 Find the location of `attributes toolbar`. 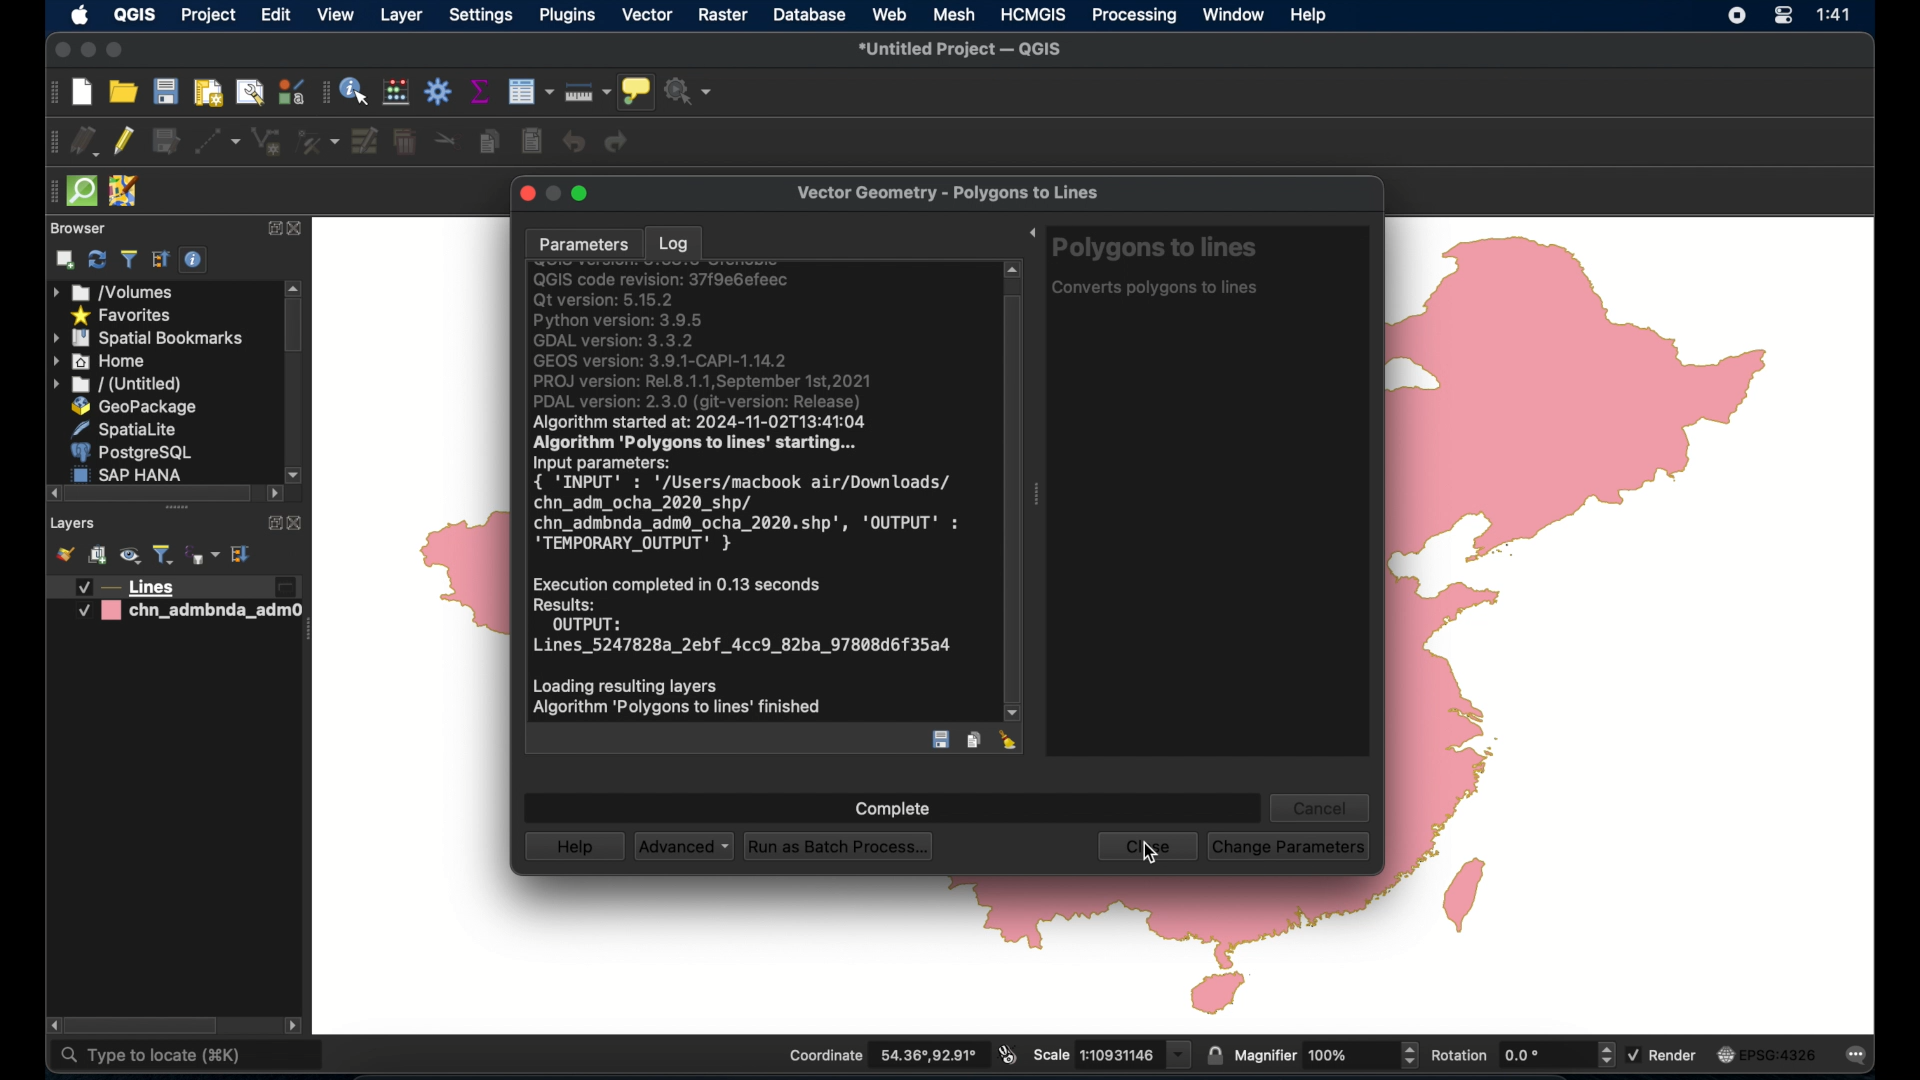

attributes toolbar is located at coordinates (323, 94).